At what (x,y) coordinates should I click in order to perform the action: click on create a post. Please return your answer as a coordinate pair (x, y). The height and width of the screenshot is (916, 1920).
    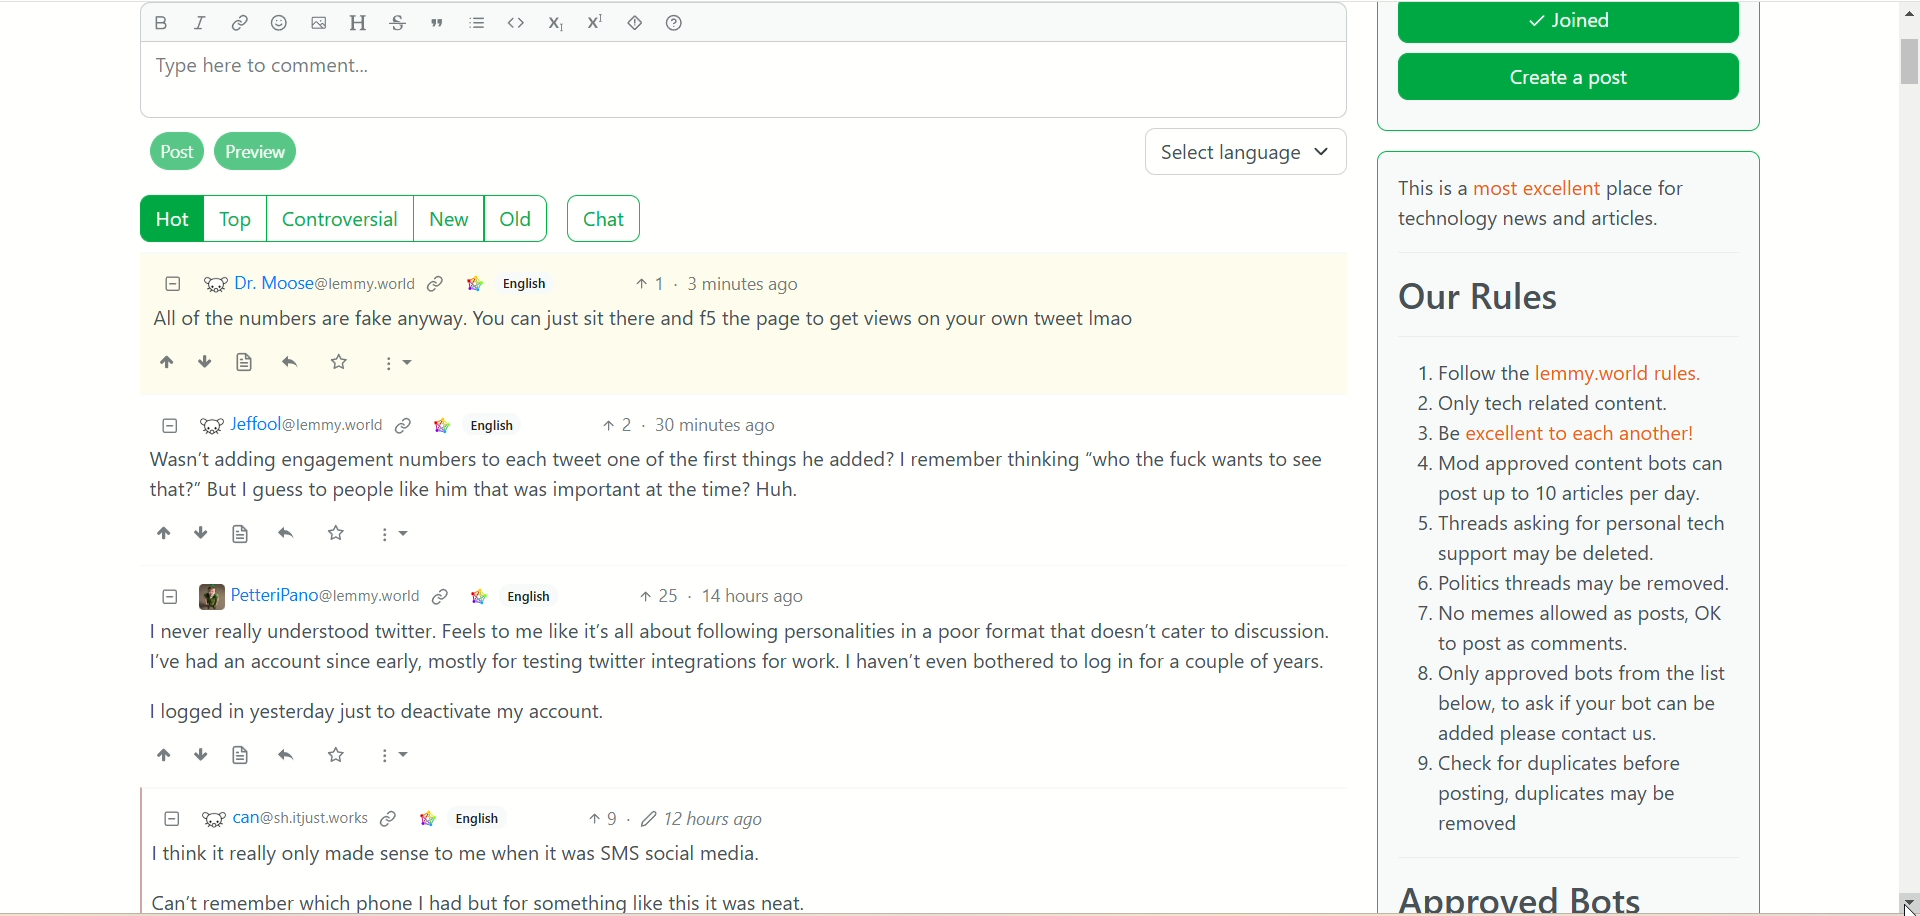
    Looking at the image, I should click on (1569, 81).